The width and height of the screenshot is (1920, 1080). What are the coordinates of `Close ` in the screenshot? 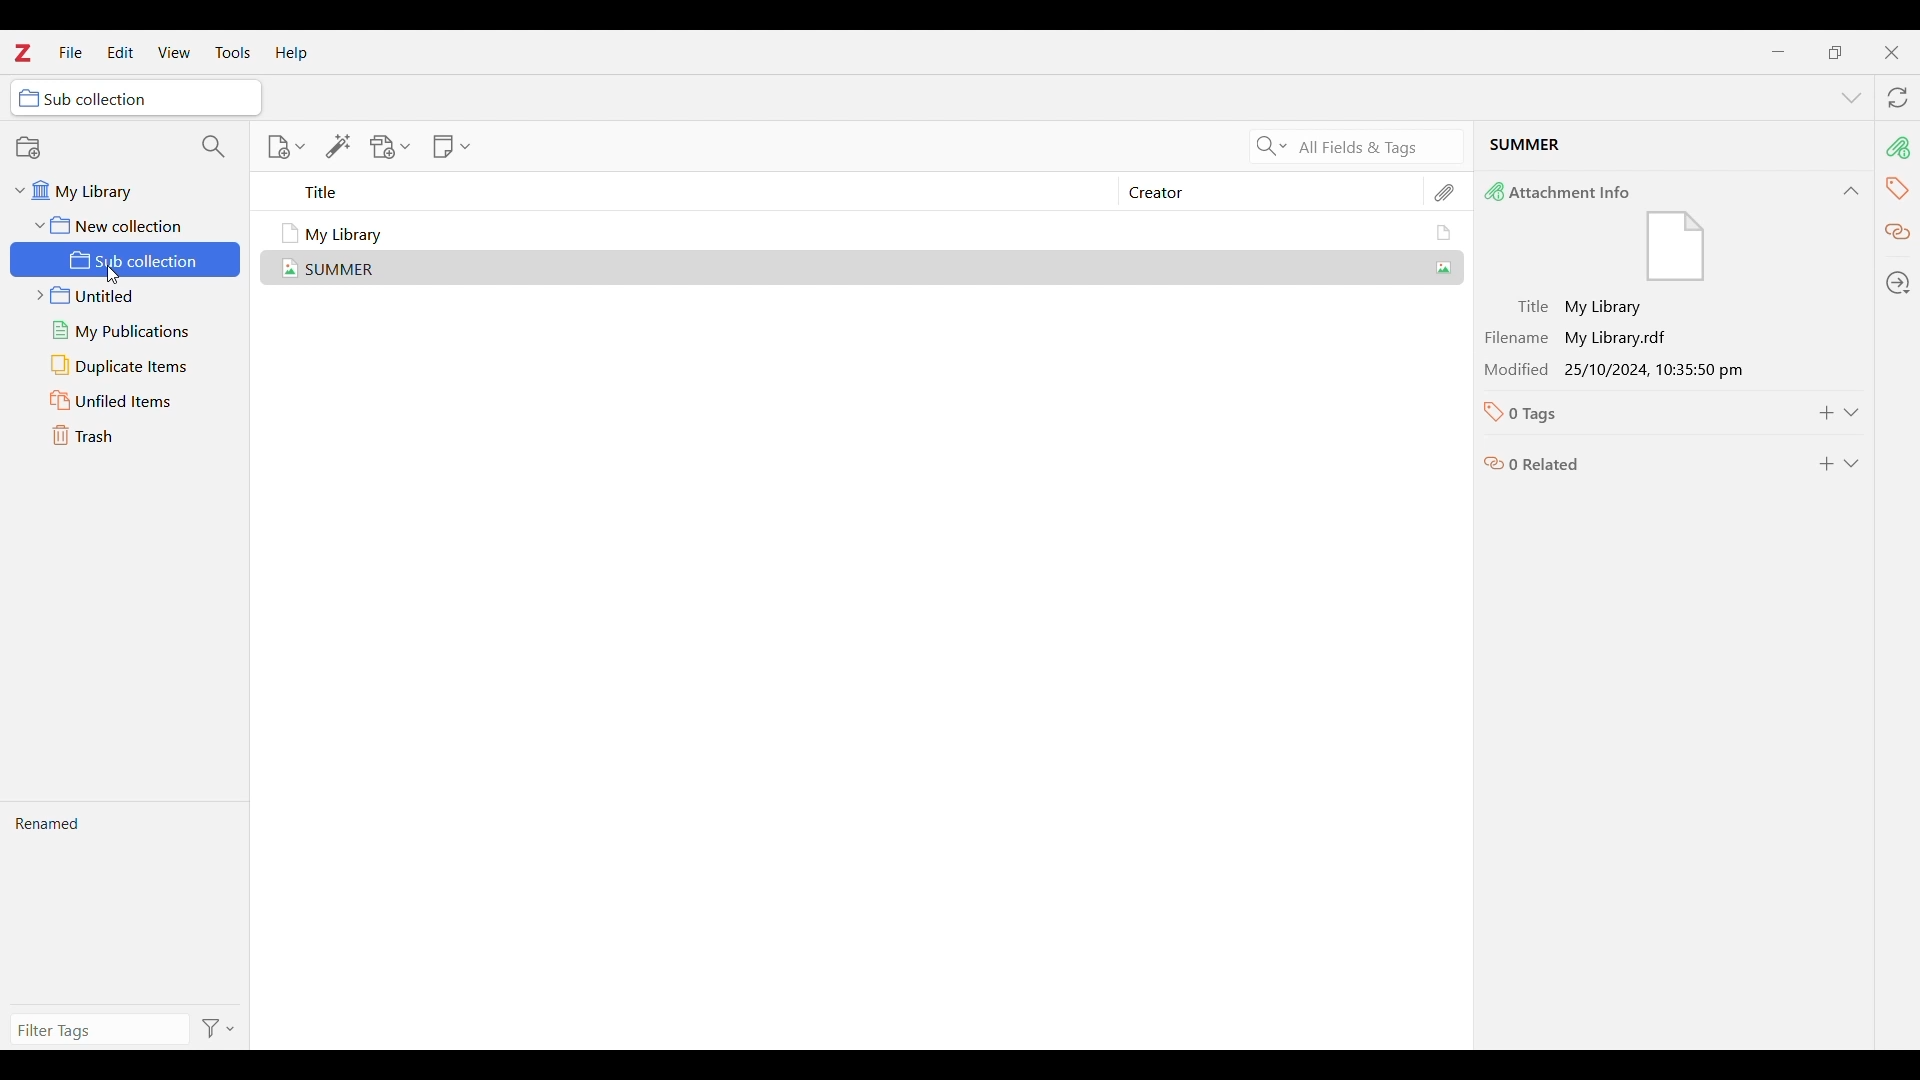 It's located at (1892, 53).